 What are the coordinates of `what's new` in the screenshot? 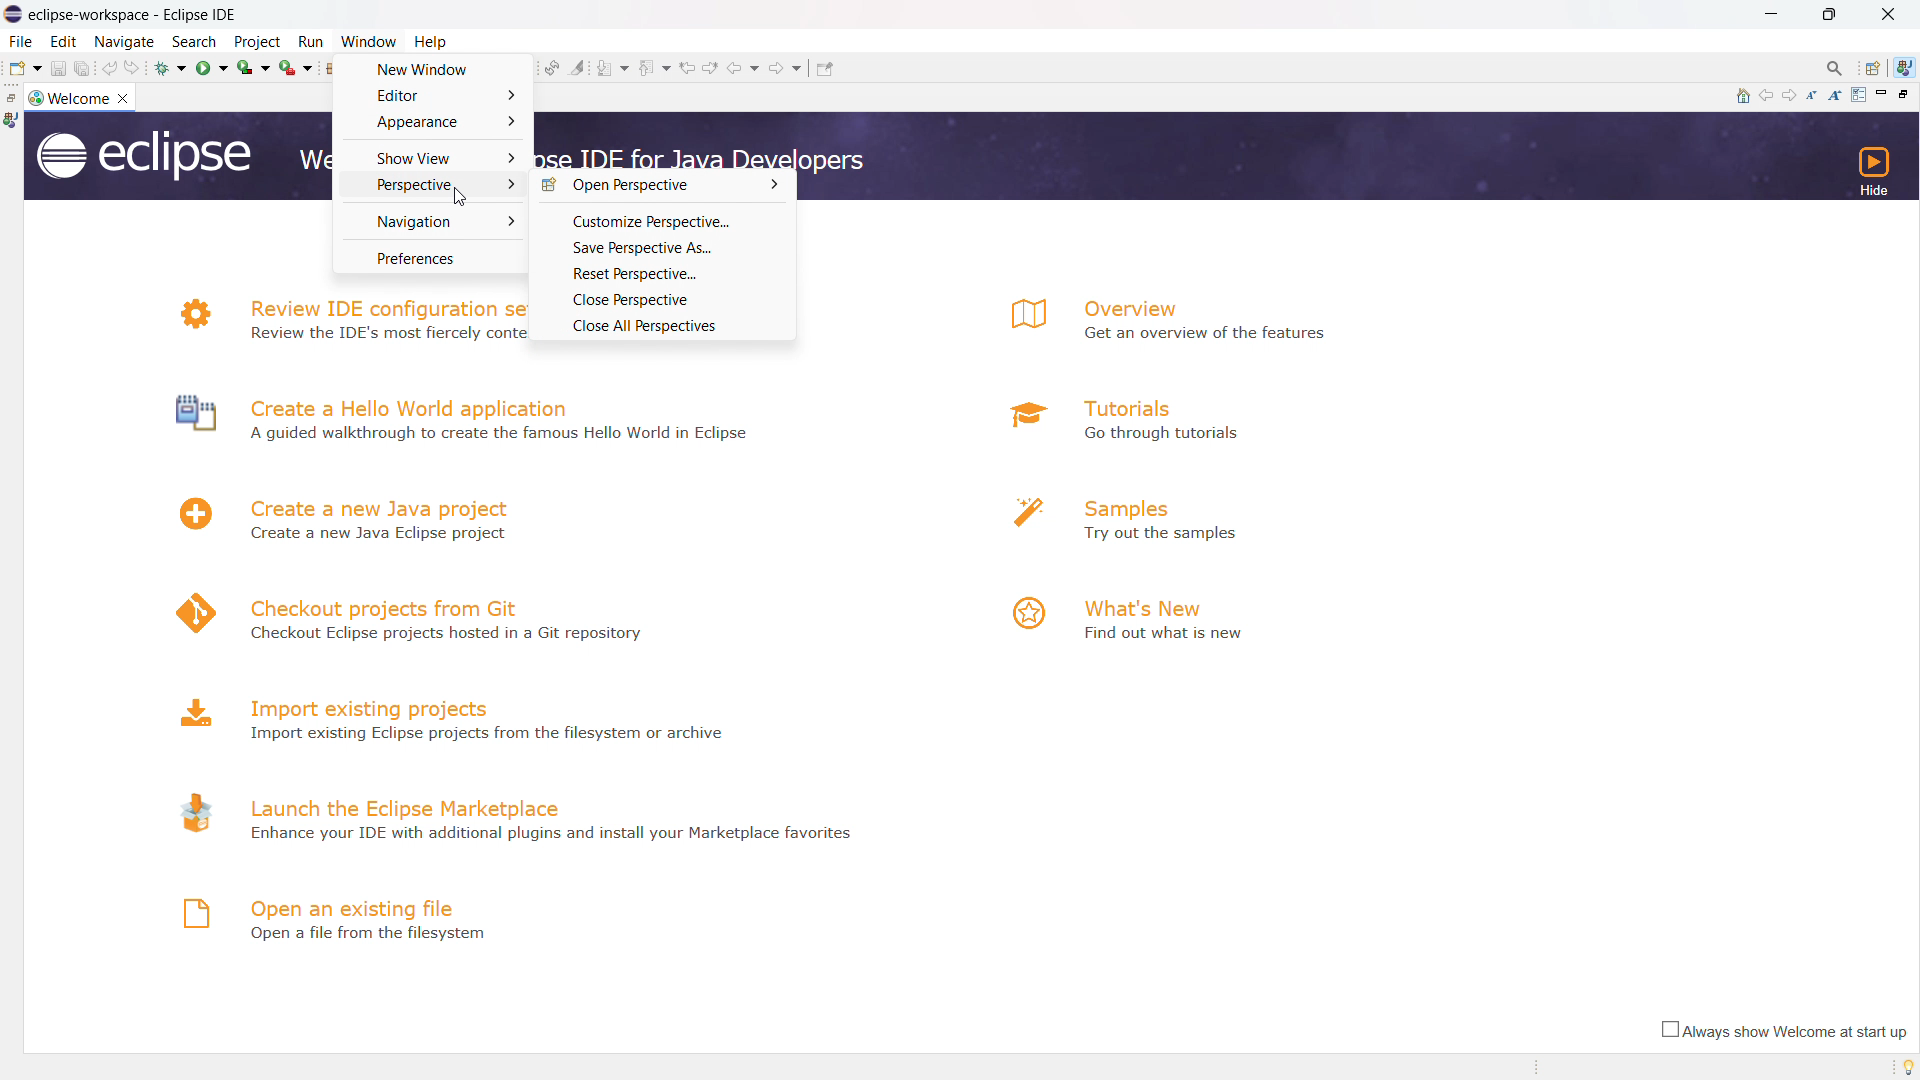 It's located at (1153, 603).